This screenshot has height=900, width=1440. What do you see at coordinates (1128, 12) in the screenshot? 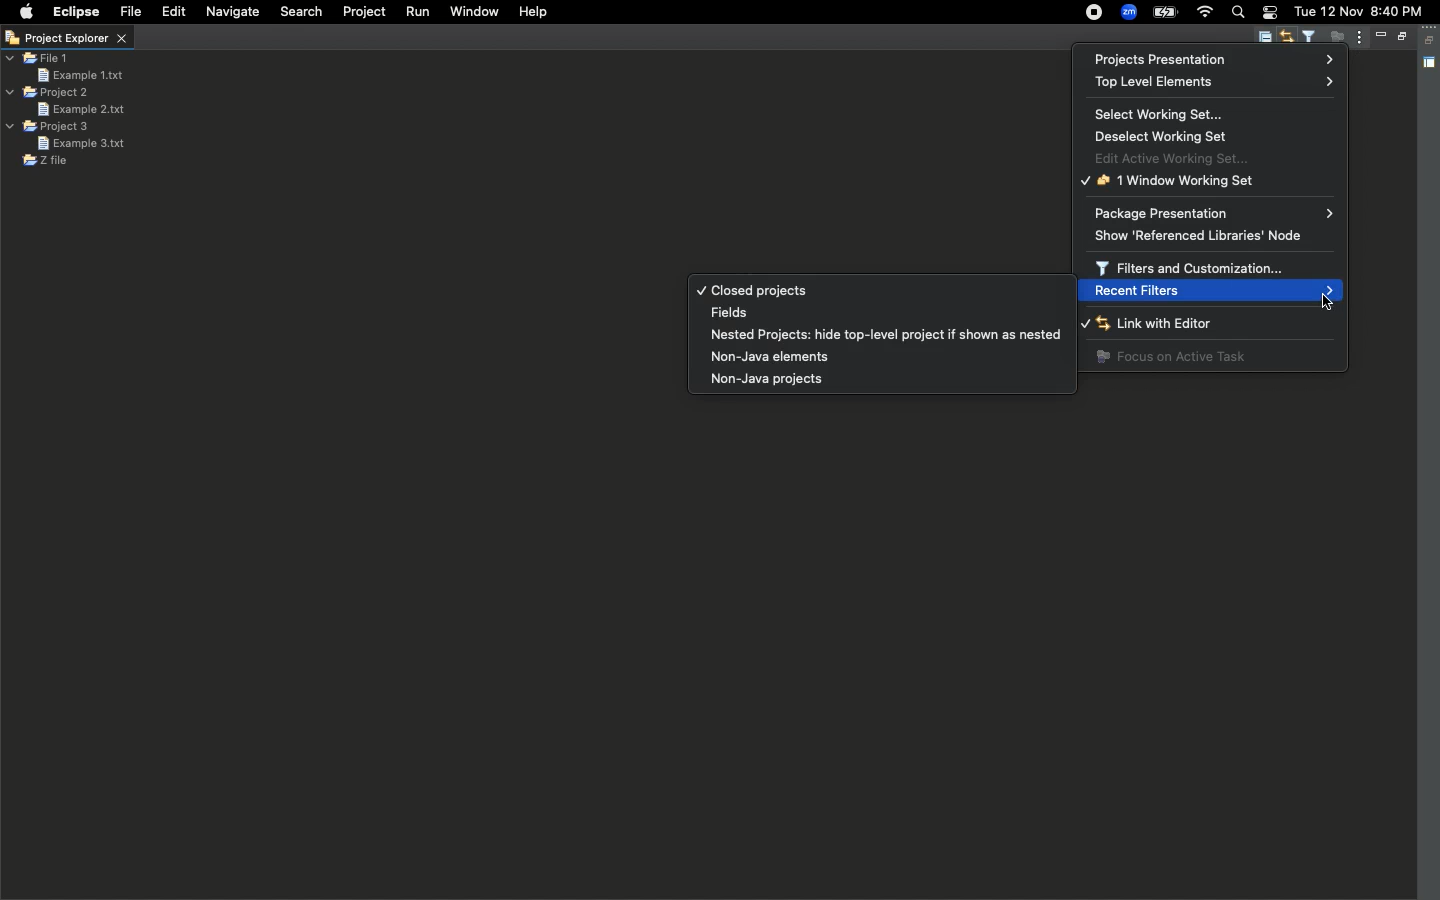
I see `Zoom` at bounding box center [1128, 12].